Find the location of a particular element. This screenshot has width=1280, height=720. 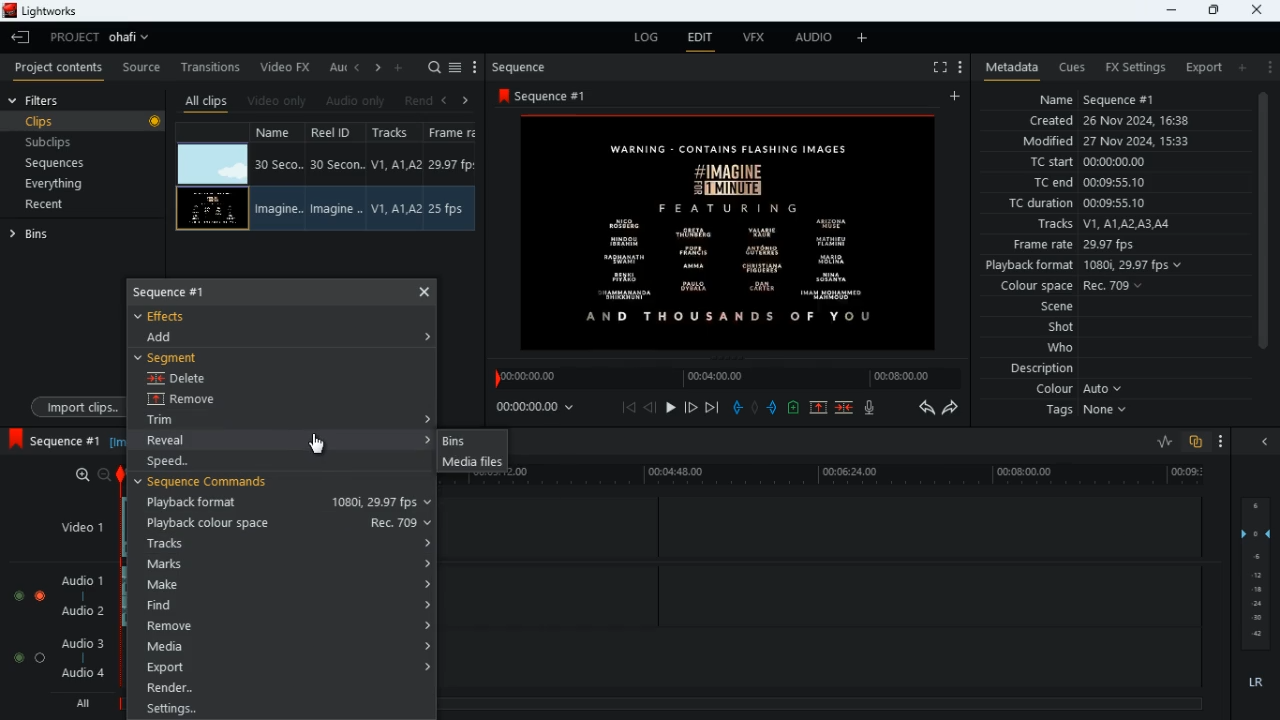

Reel ID is located at coordinates (336, 209).